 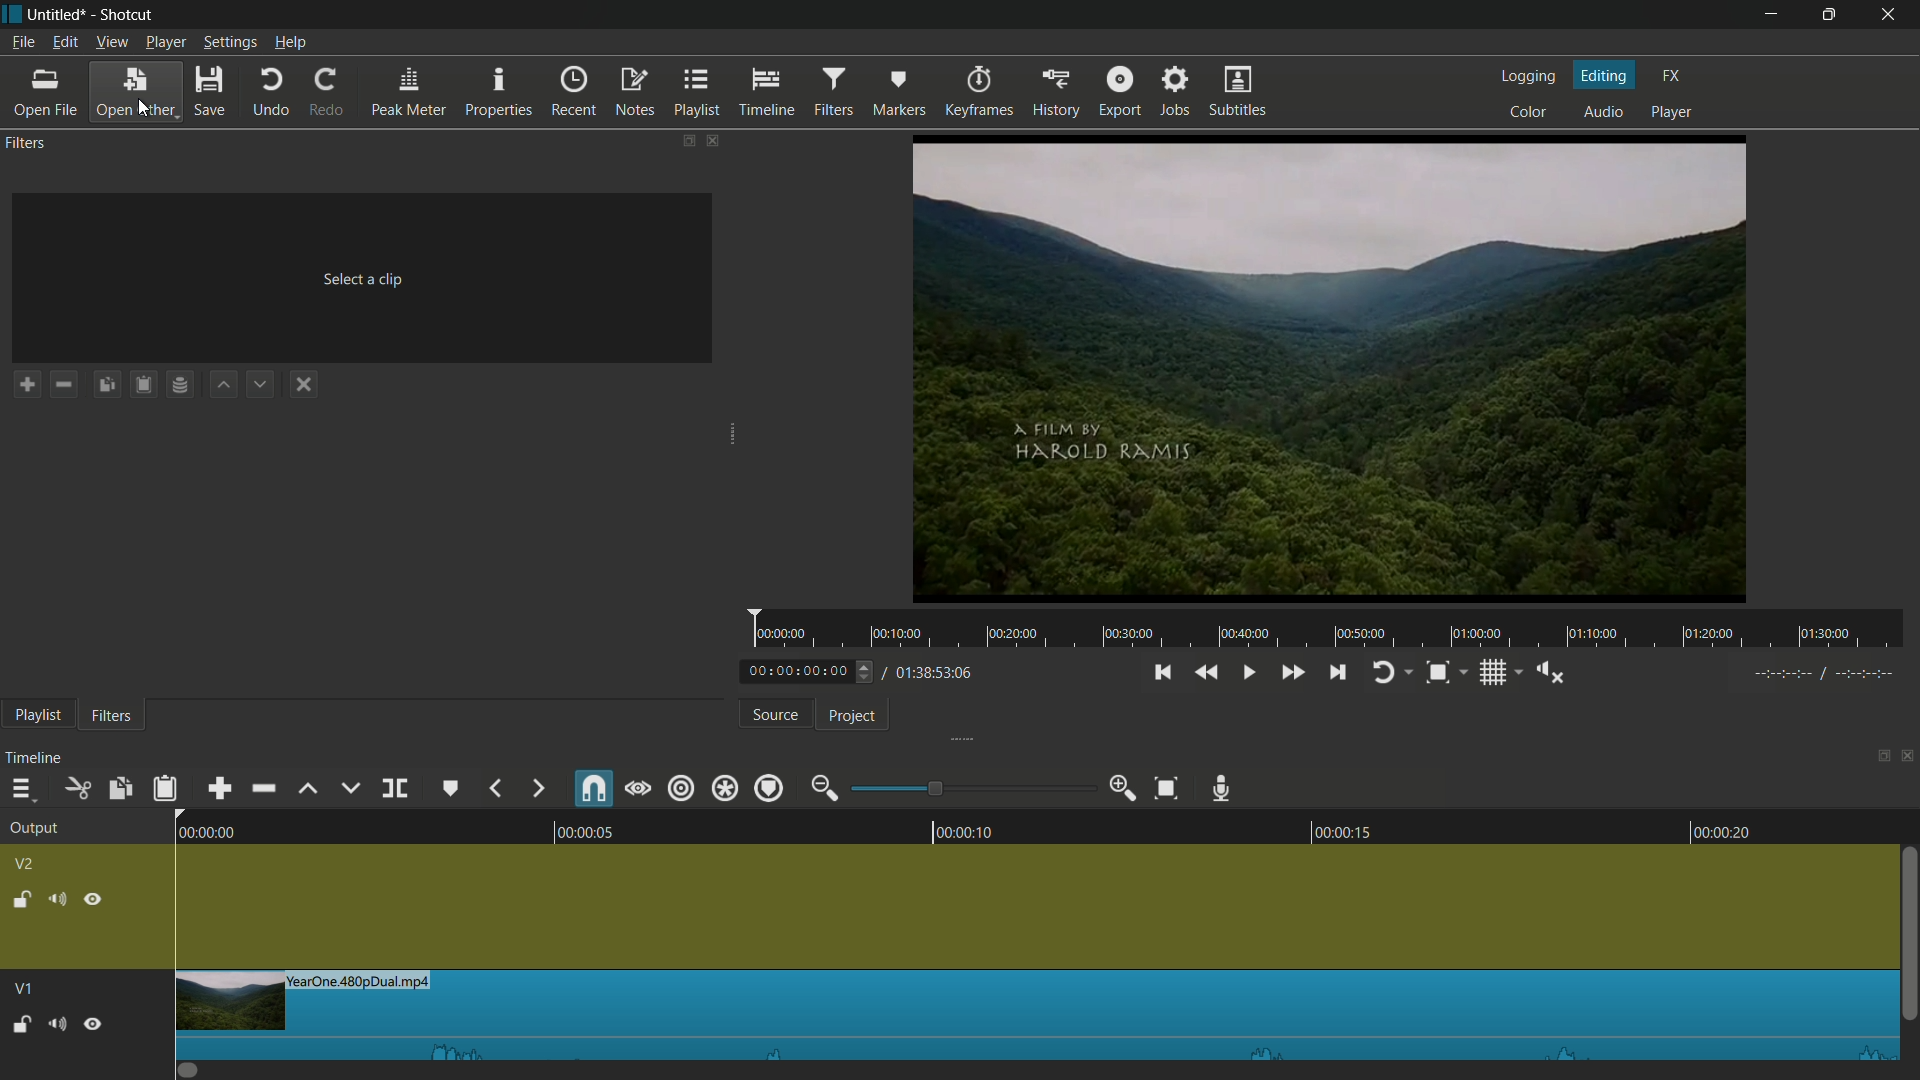 I want to click on 00:00:00, so click(x=195, y=830).